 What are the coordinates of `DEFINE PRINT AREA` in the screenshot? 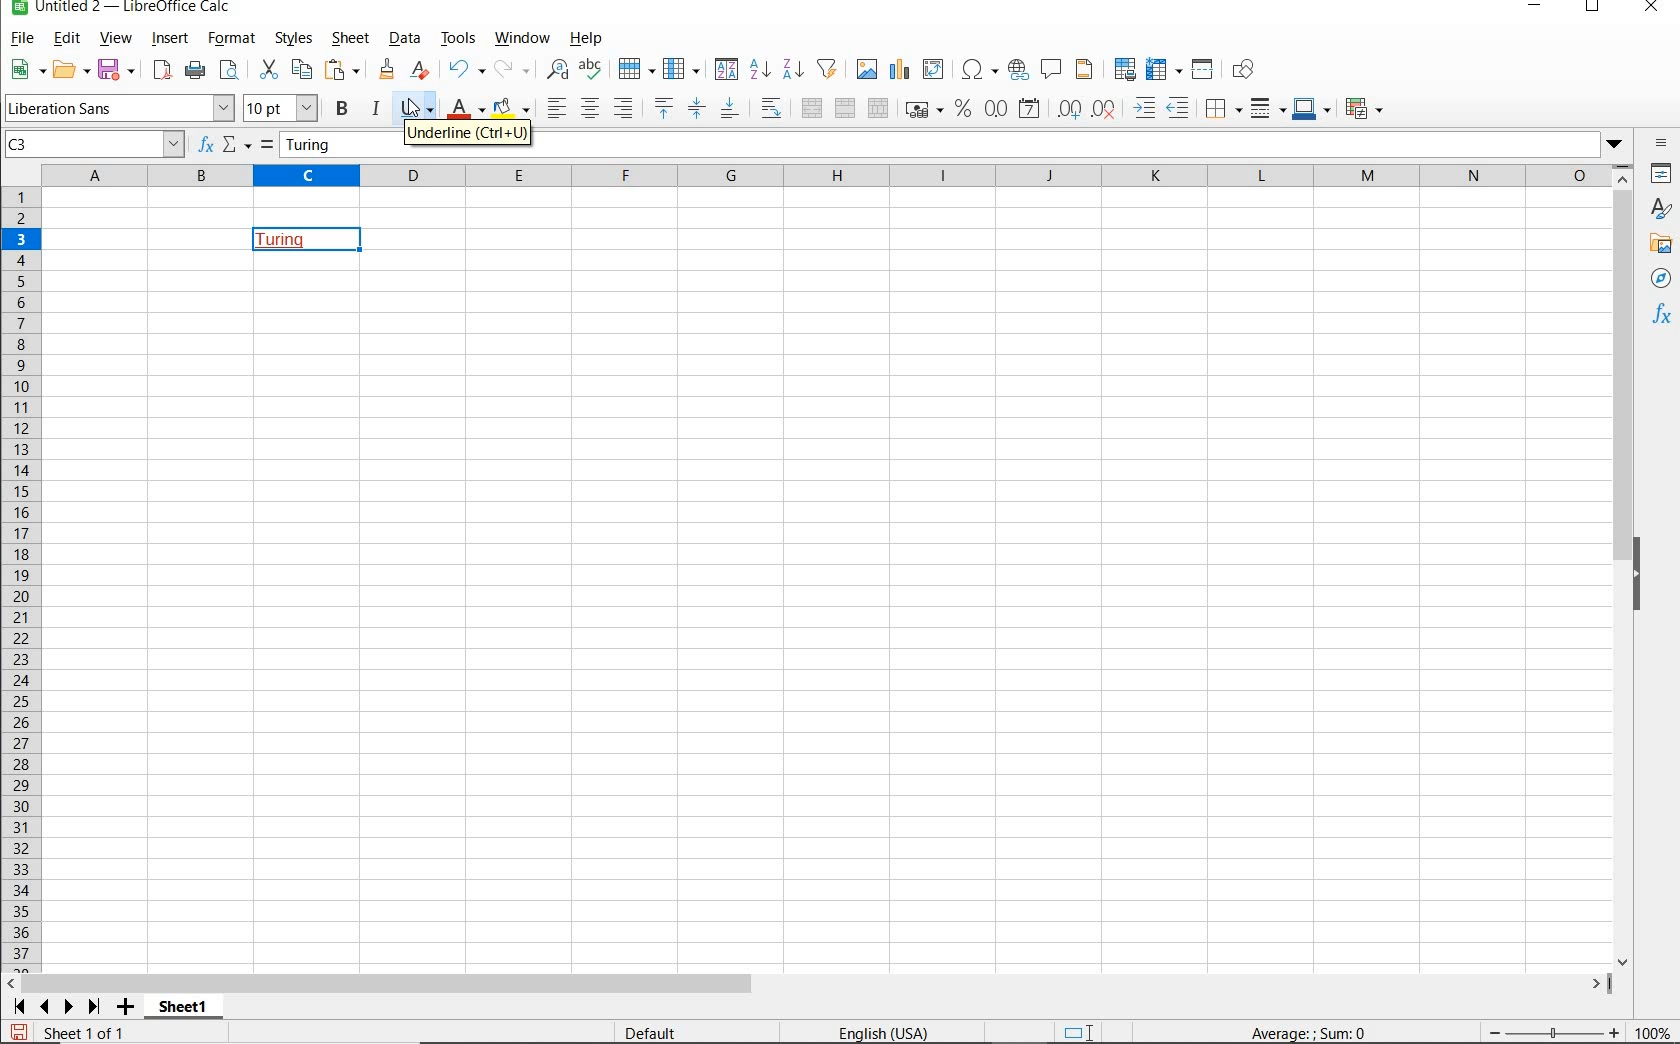 It's located at (1125, 68).